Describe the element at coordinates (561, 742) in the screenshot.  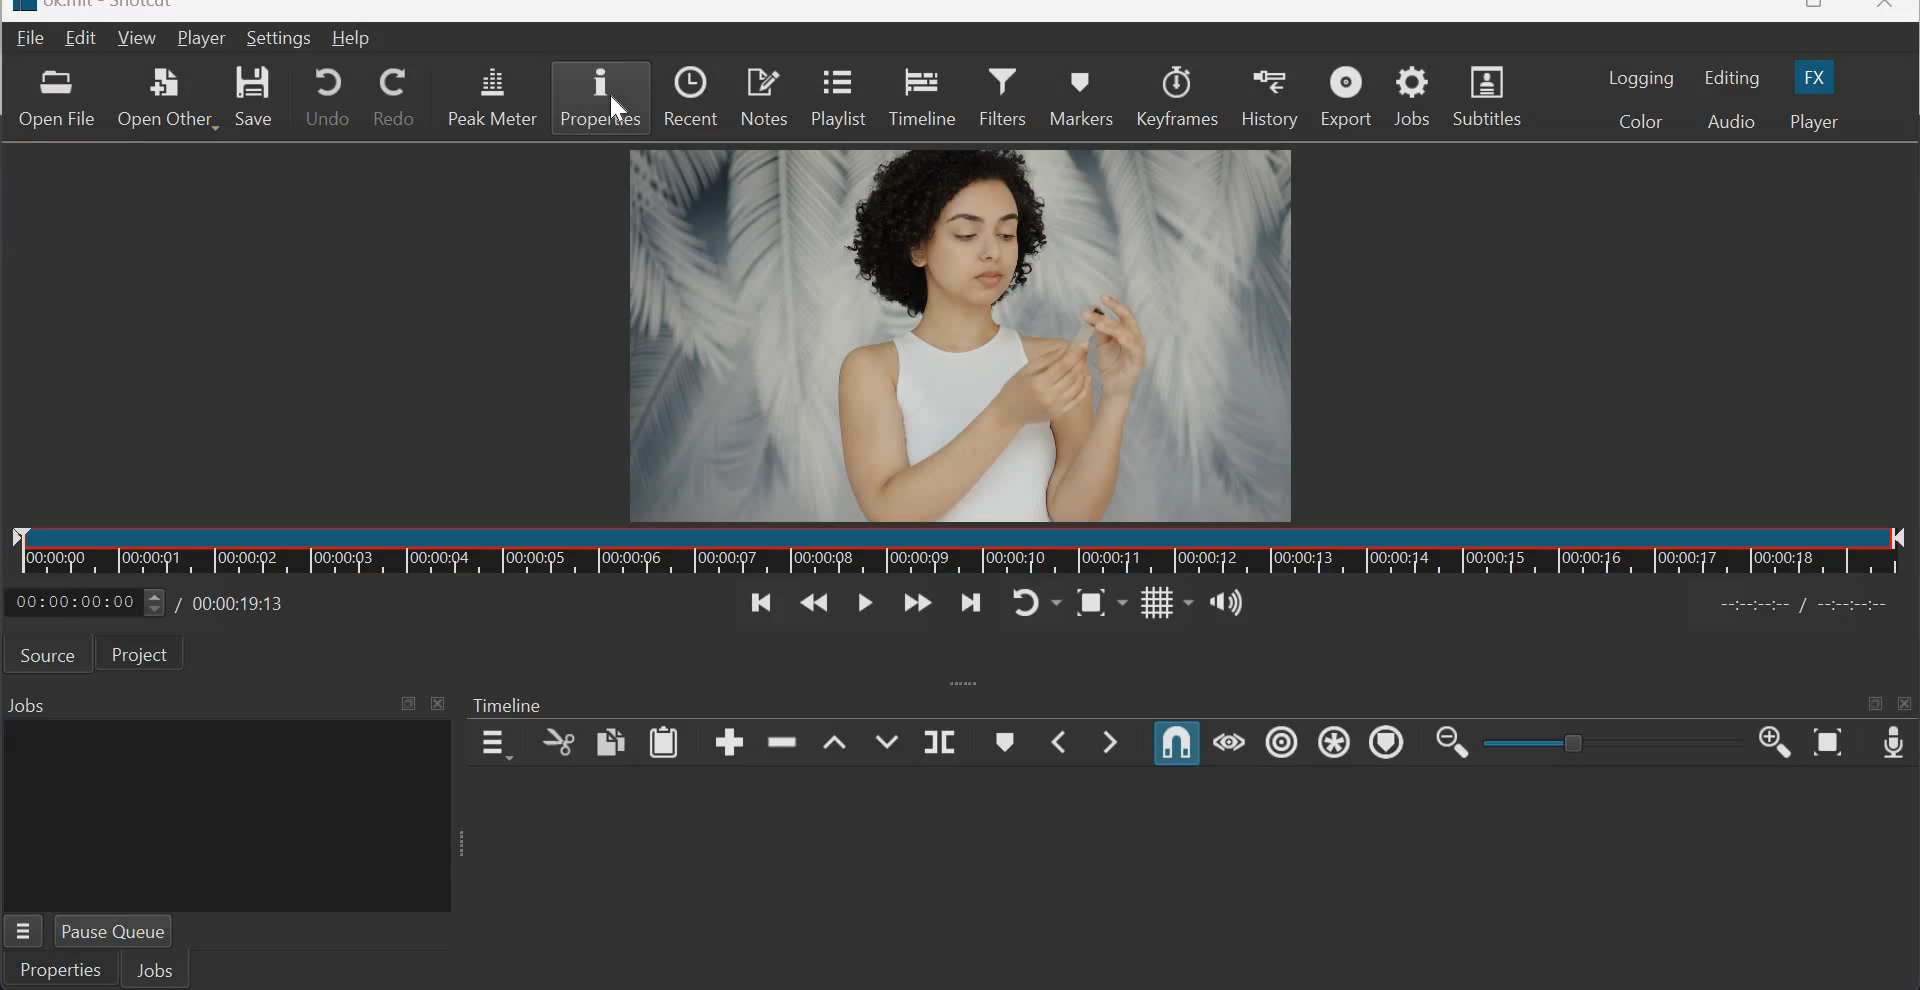
I see `cut` at that location.